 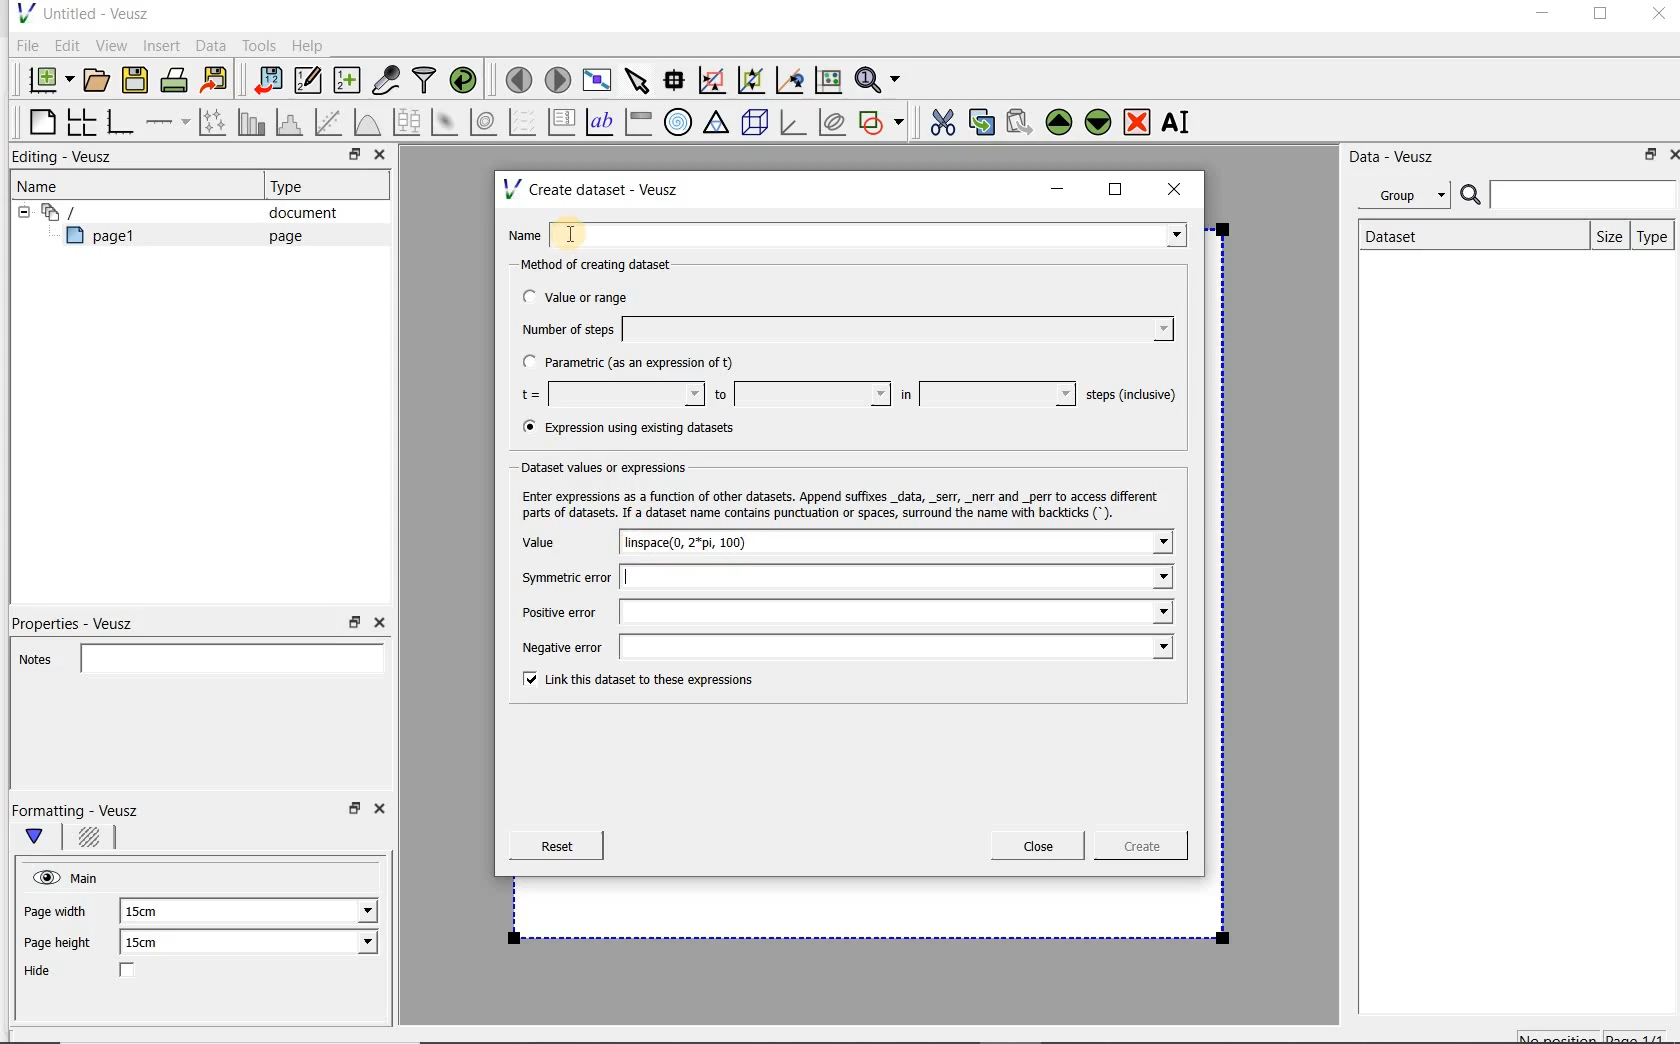 I want to click on linspace(0, 2*pi, 100), so click(x=708, y=542).